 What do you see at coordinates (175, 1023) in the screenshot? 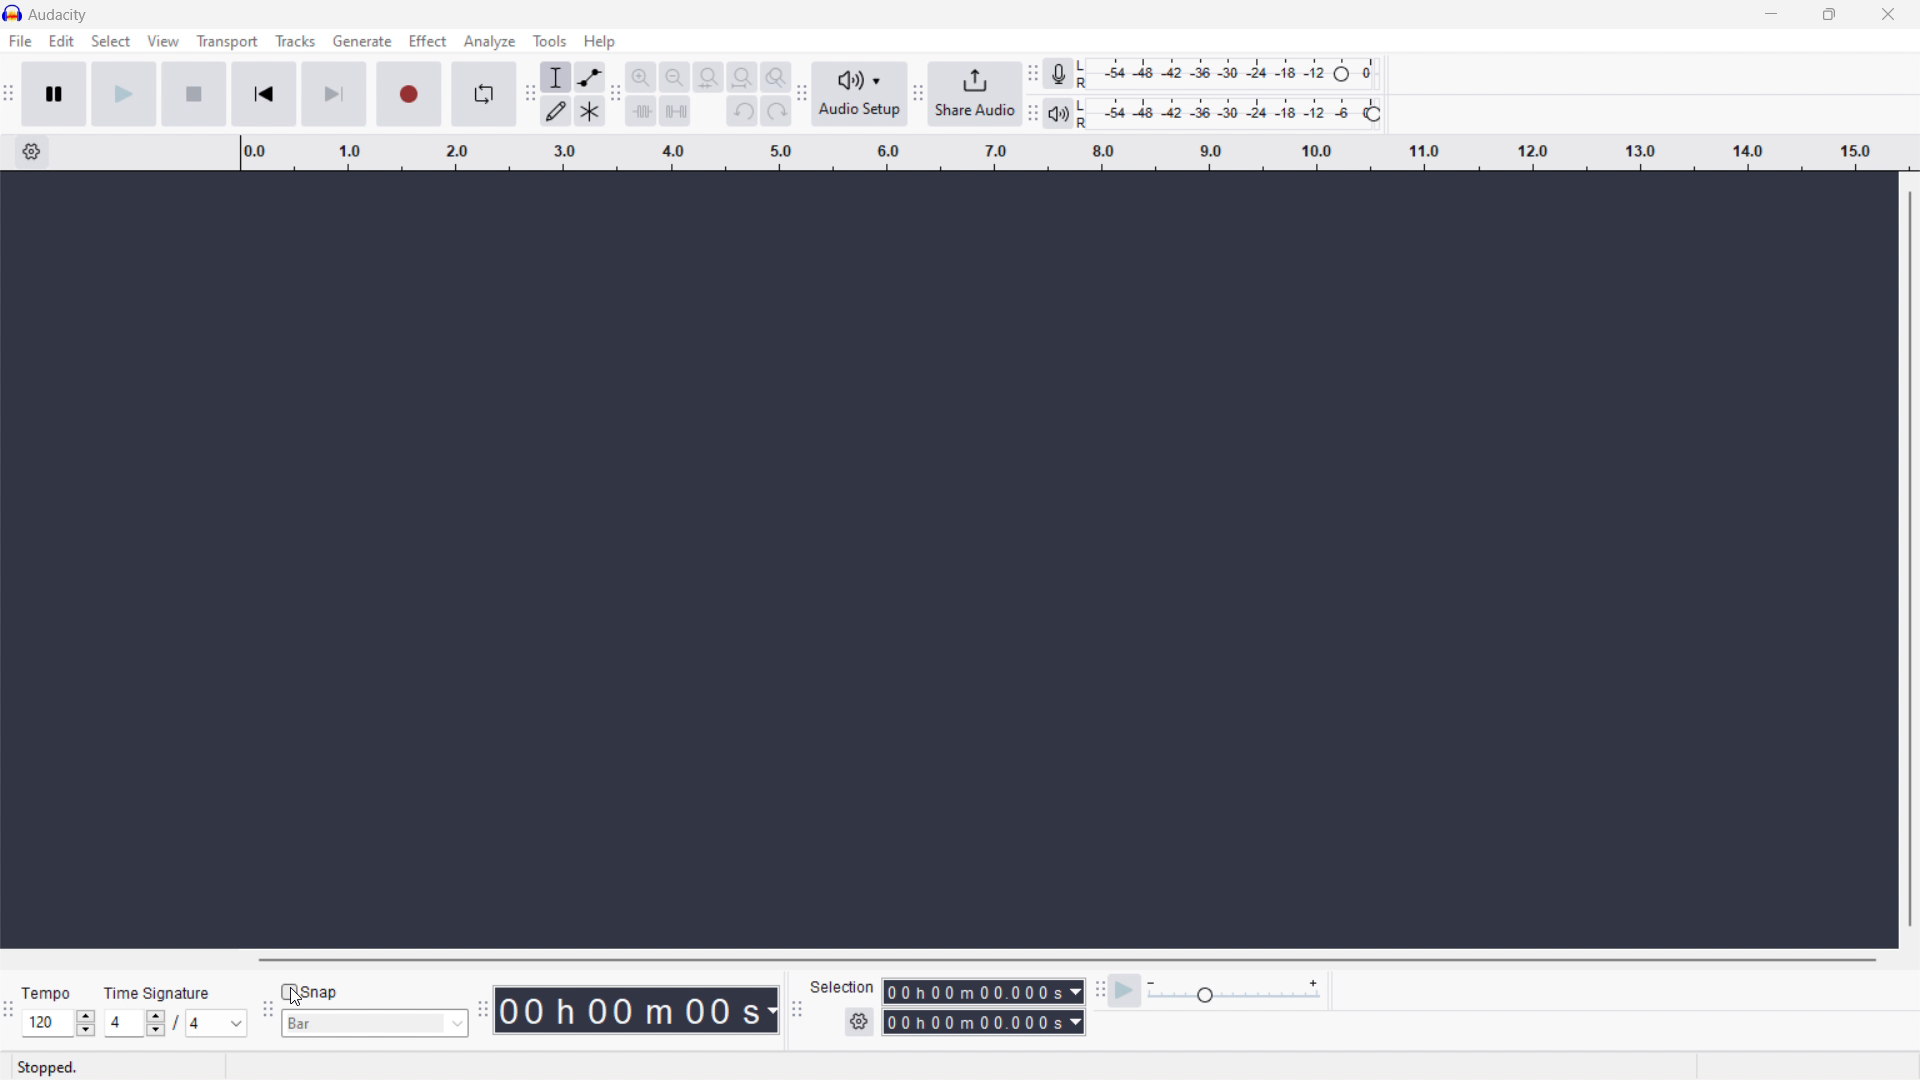
I see `time signature` at bounding box center [175, 1023].